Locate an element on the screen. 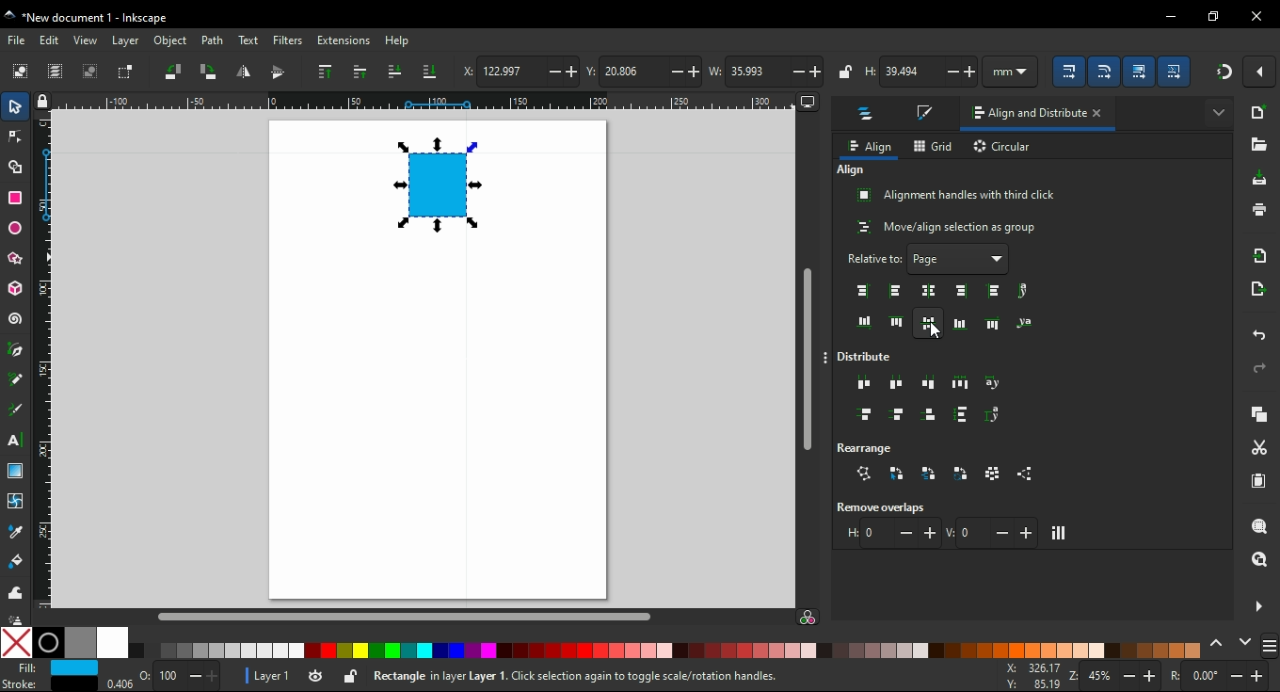 The image size is (1280, 692). object is located at coordinates (169, 40).